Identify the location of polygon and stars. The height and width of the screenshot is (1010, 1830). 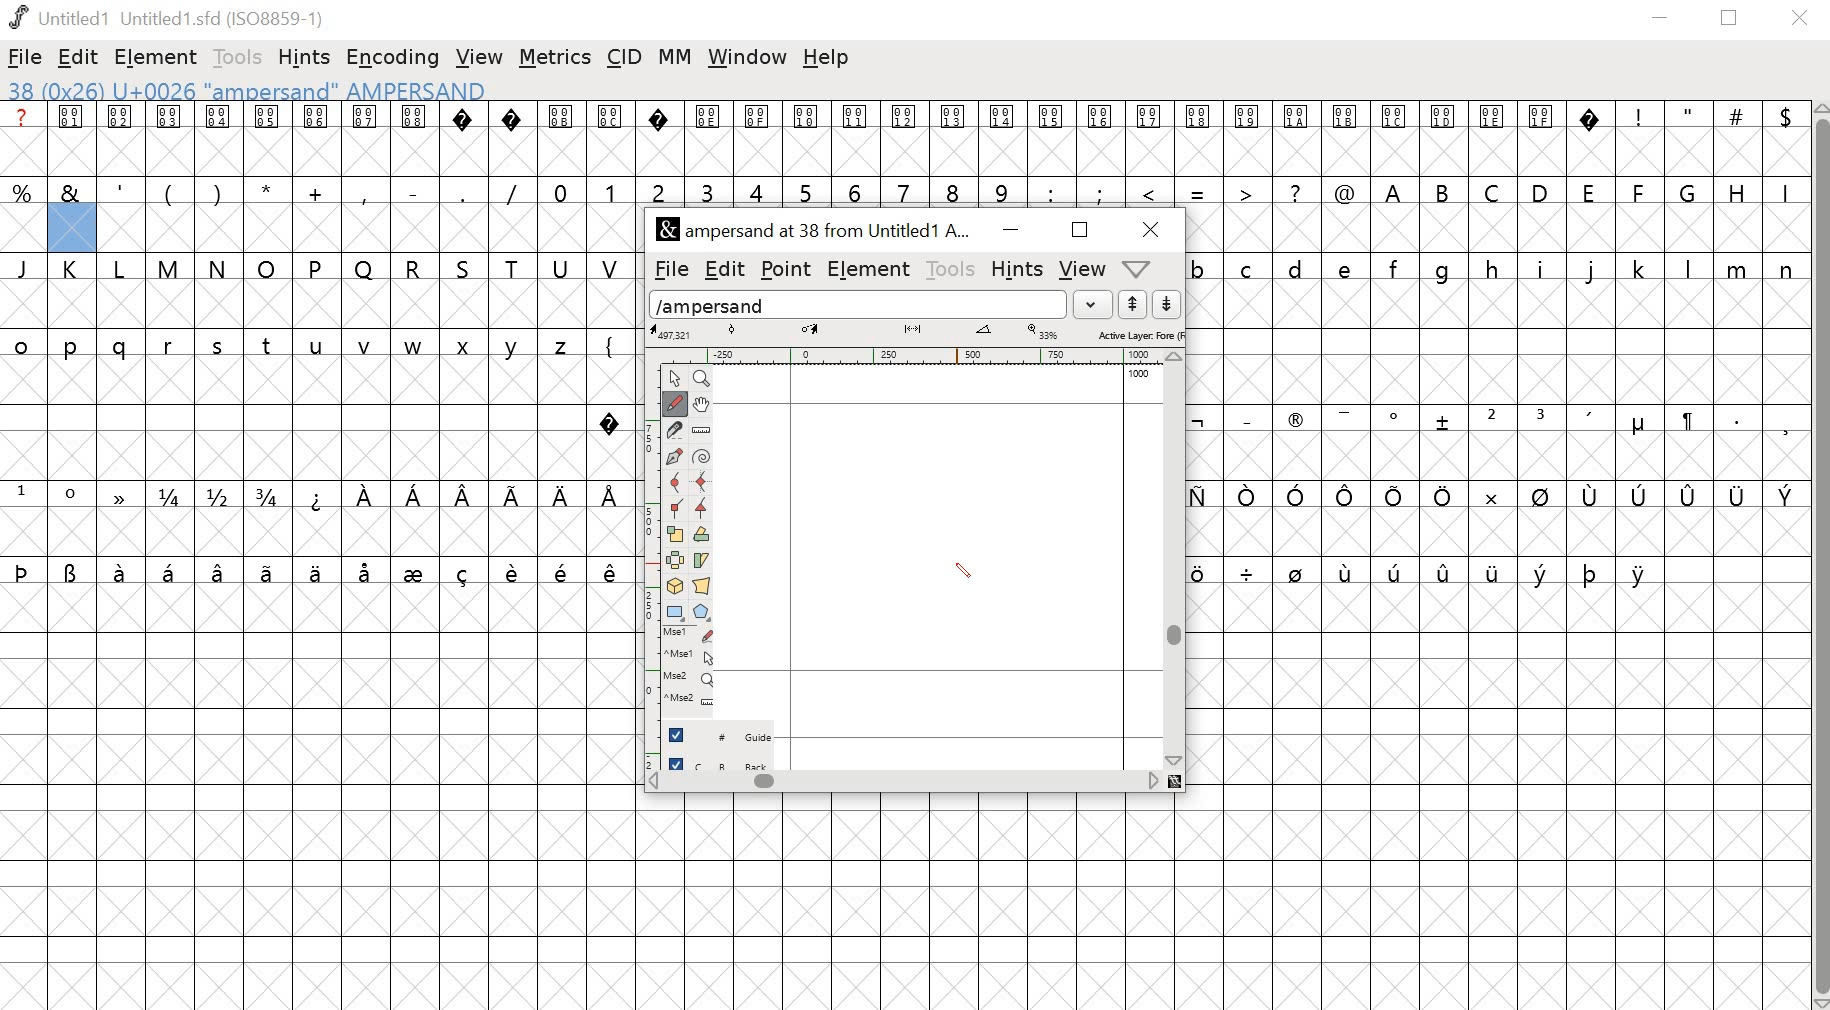
(704, 612).